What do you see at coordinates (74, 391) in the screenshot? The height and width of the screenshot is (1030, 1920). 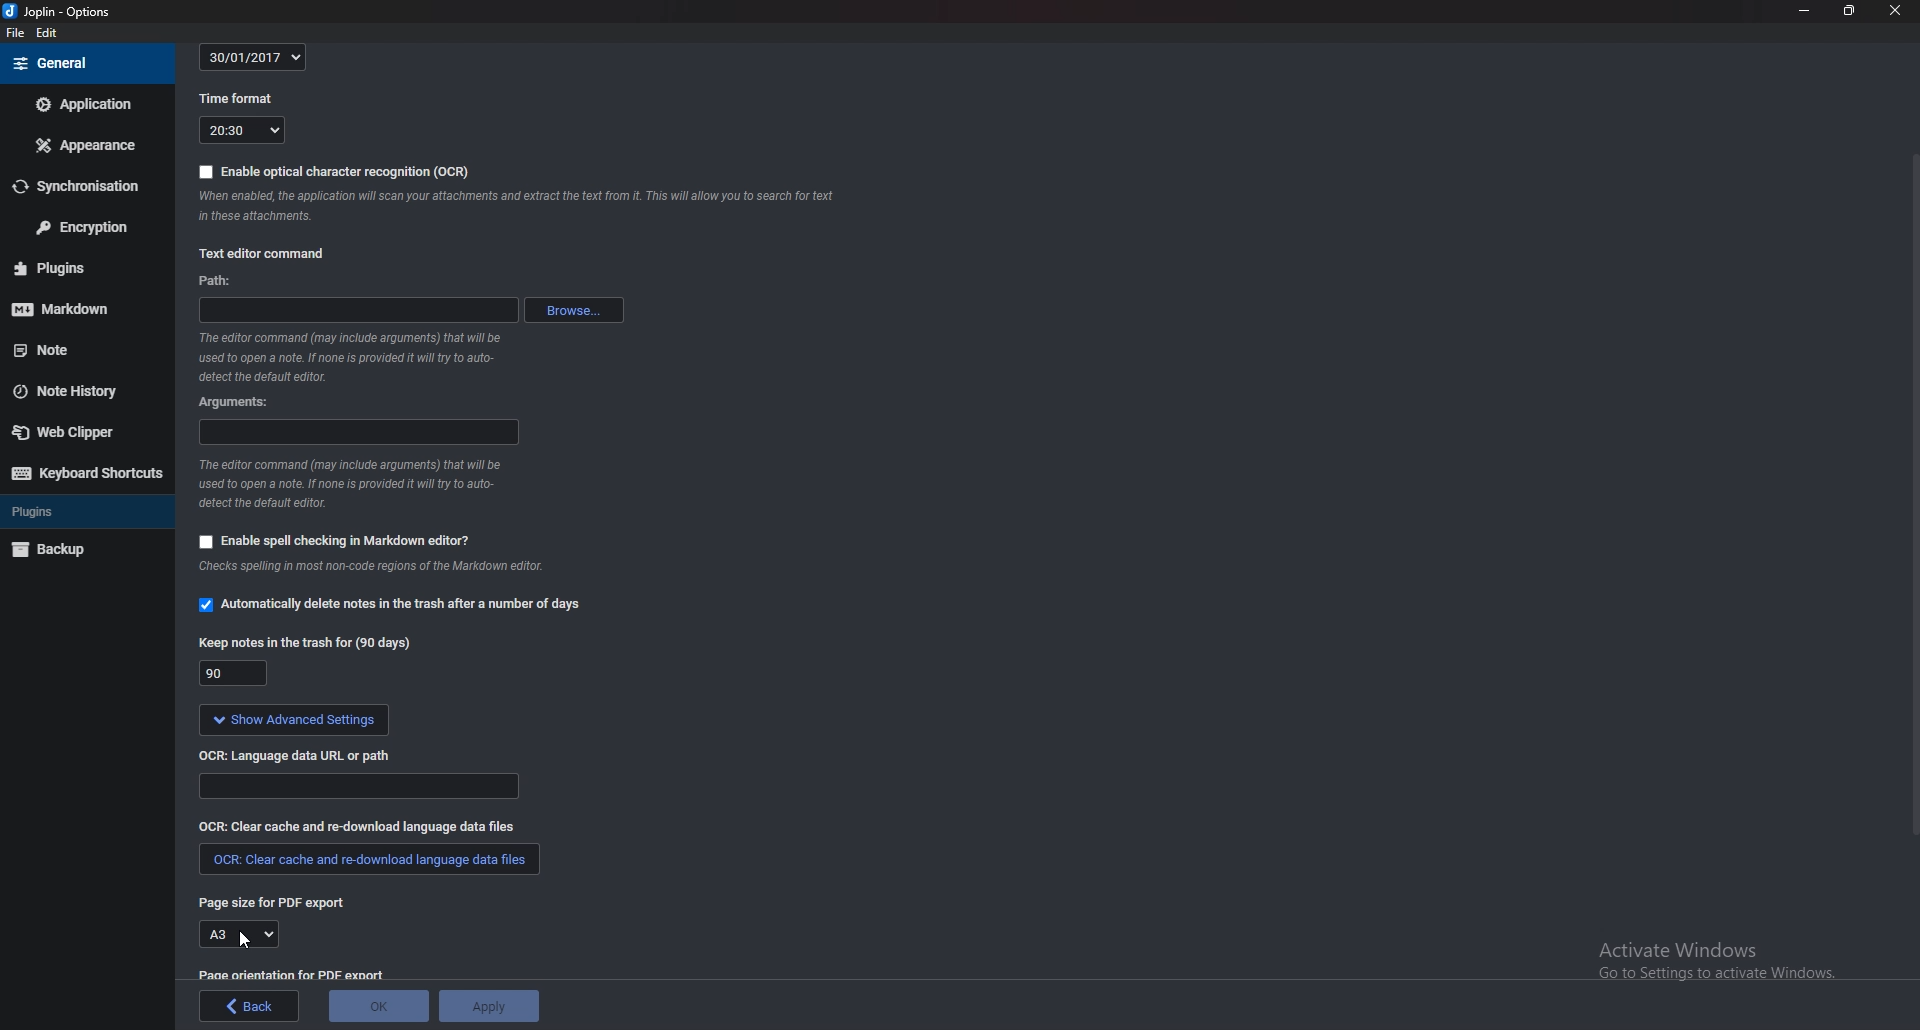 I see `Note history` at bounding box center [74, 391].